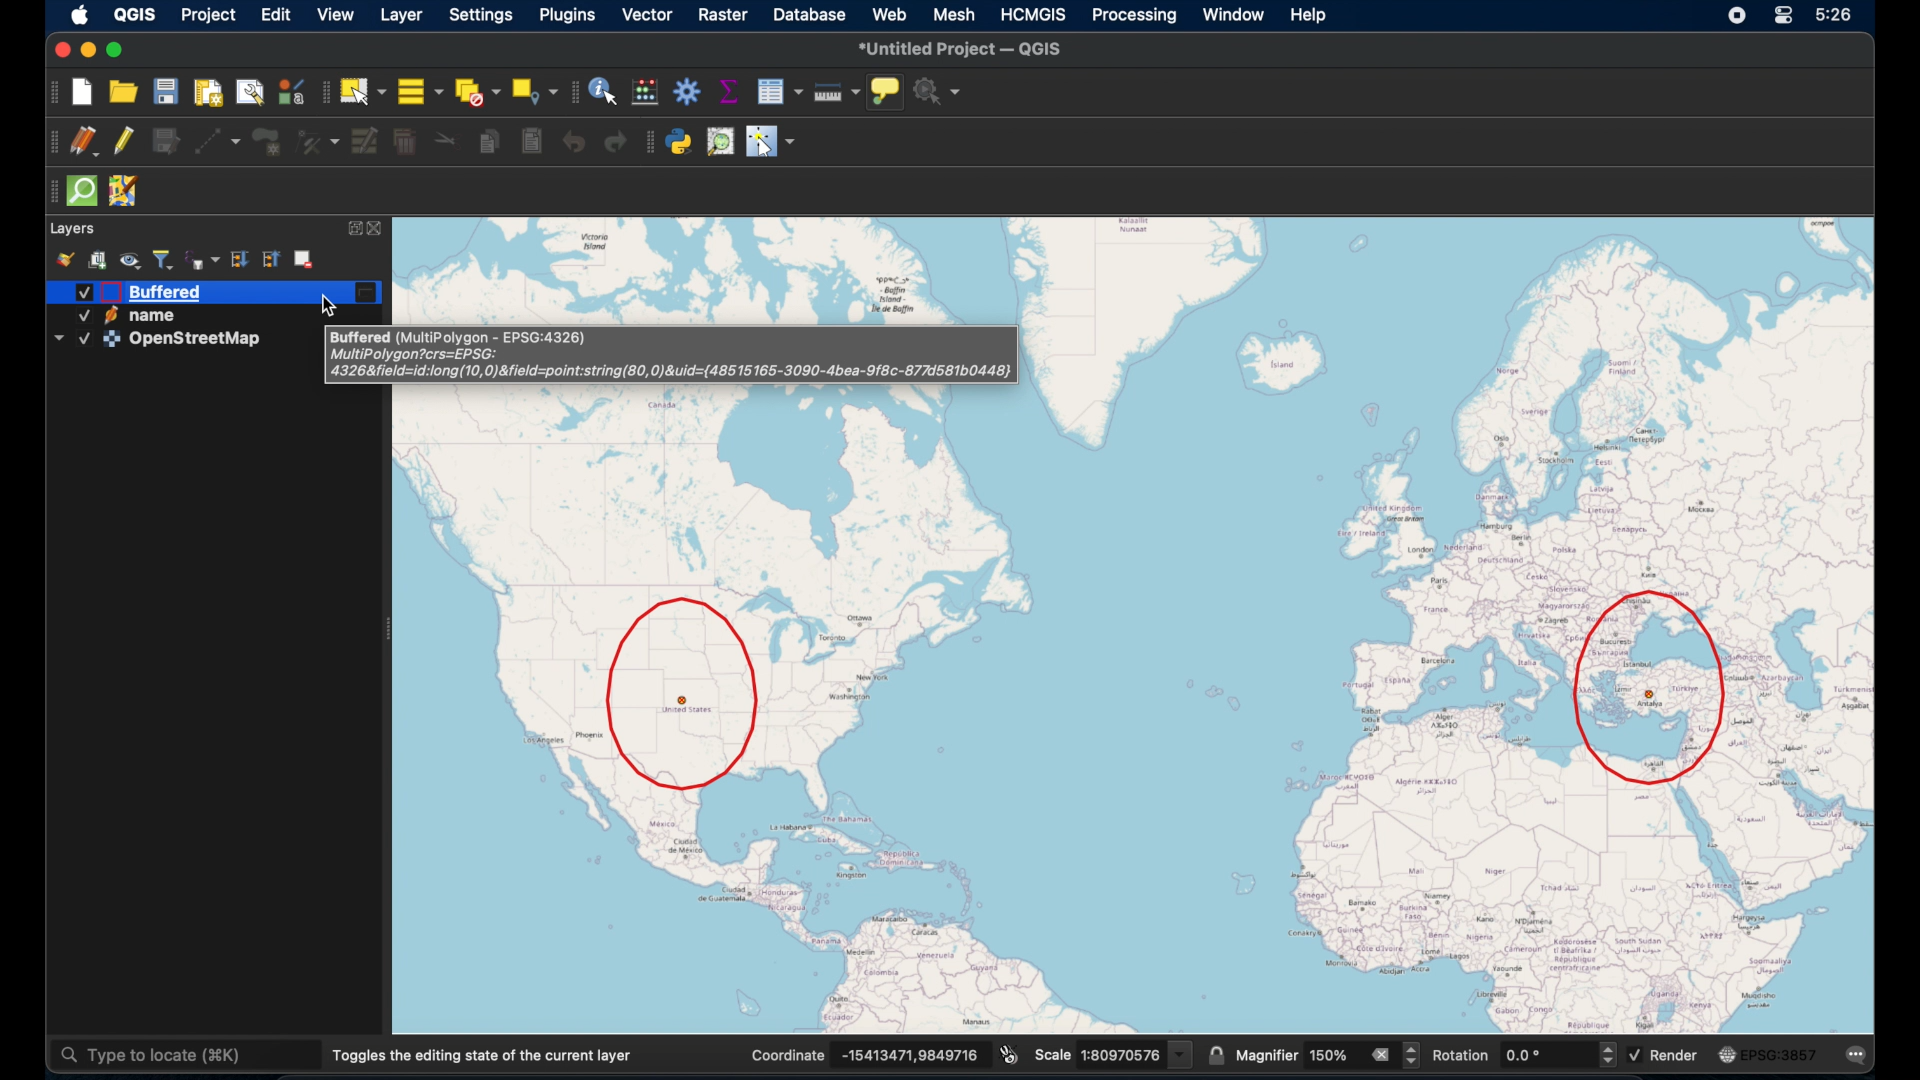 This screenshot has height=1080, width=1920. What do you see at coordinates (267, 142) in the screenshot?
I see `all polygon feature` at bounding box center [267, 142].